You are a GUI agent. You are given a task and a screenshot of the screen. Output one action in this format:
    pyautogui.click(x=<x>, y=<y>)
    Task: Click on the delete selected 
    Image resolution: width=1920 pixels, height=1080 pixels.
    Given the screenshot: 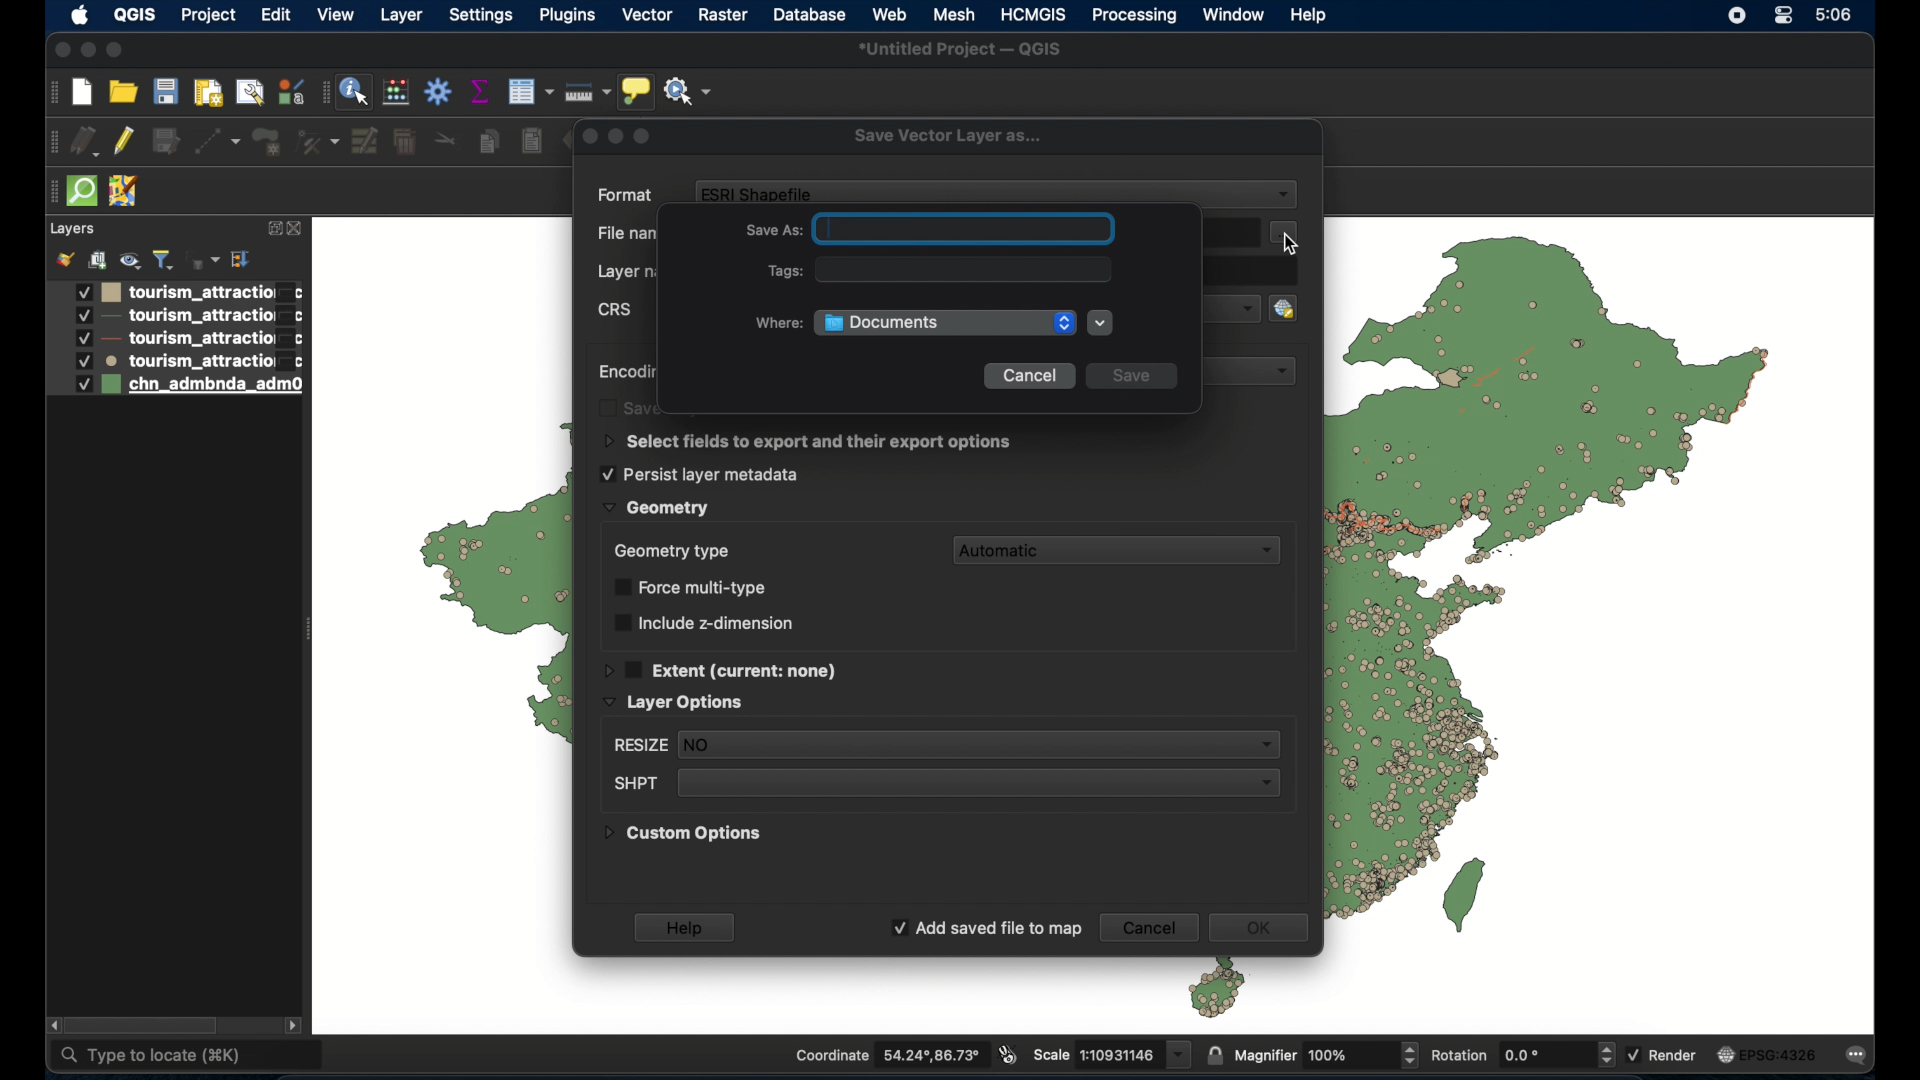 What is the action you would take?
    pyautogui.click(x=404, y=142)
    